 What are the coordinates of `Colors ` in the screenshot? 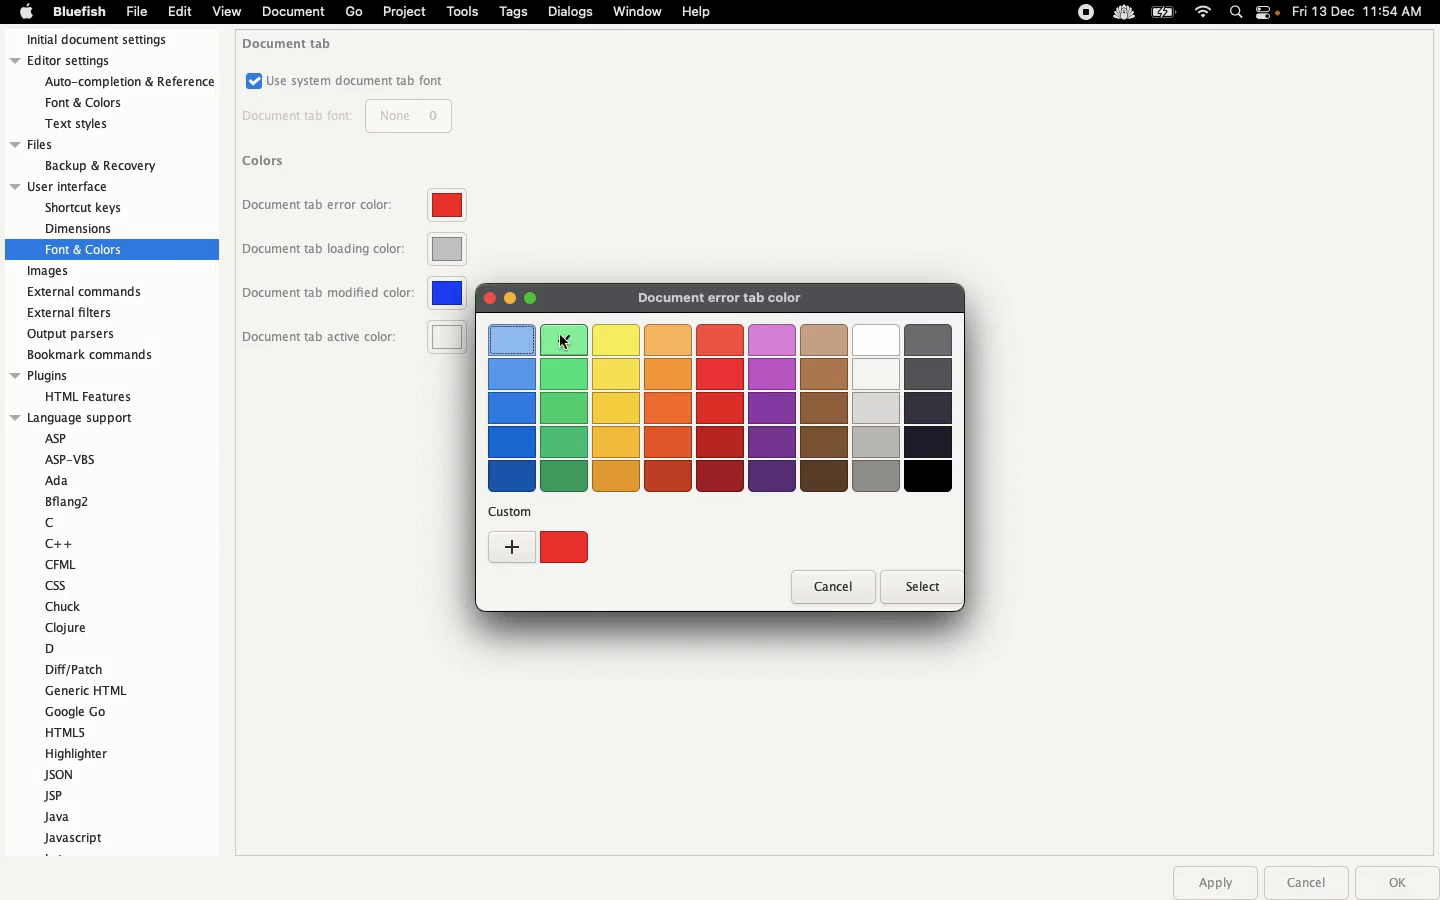 It's located at (266, 160).